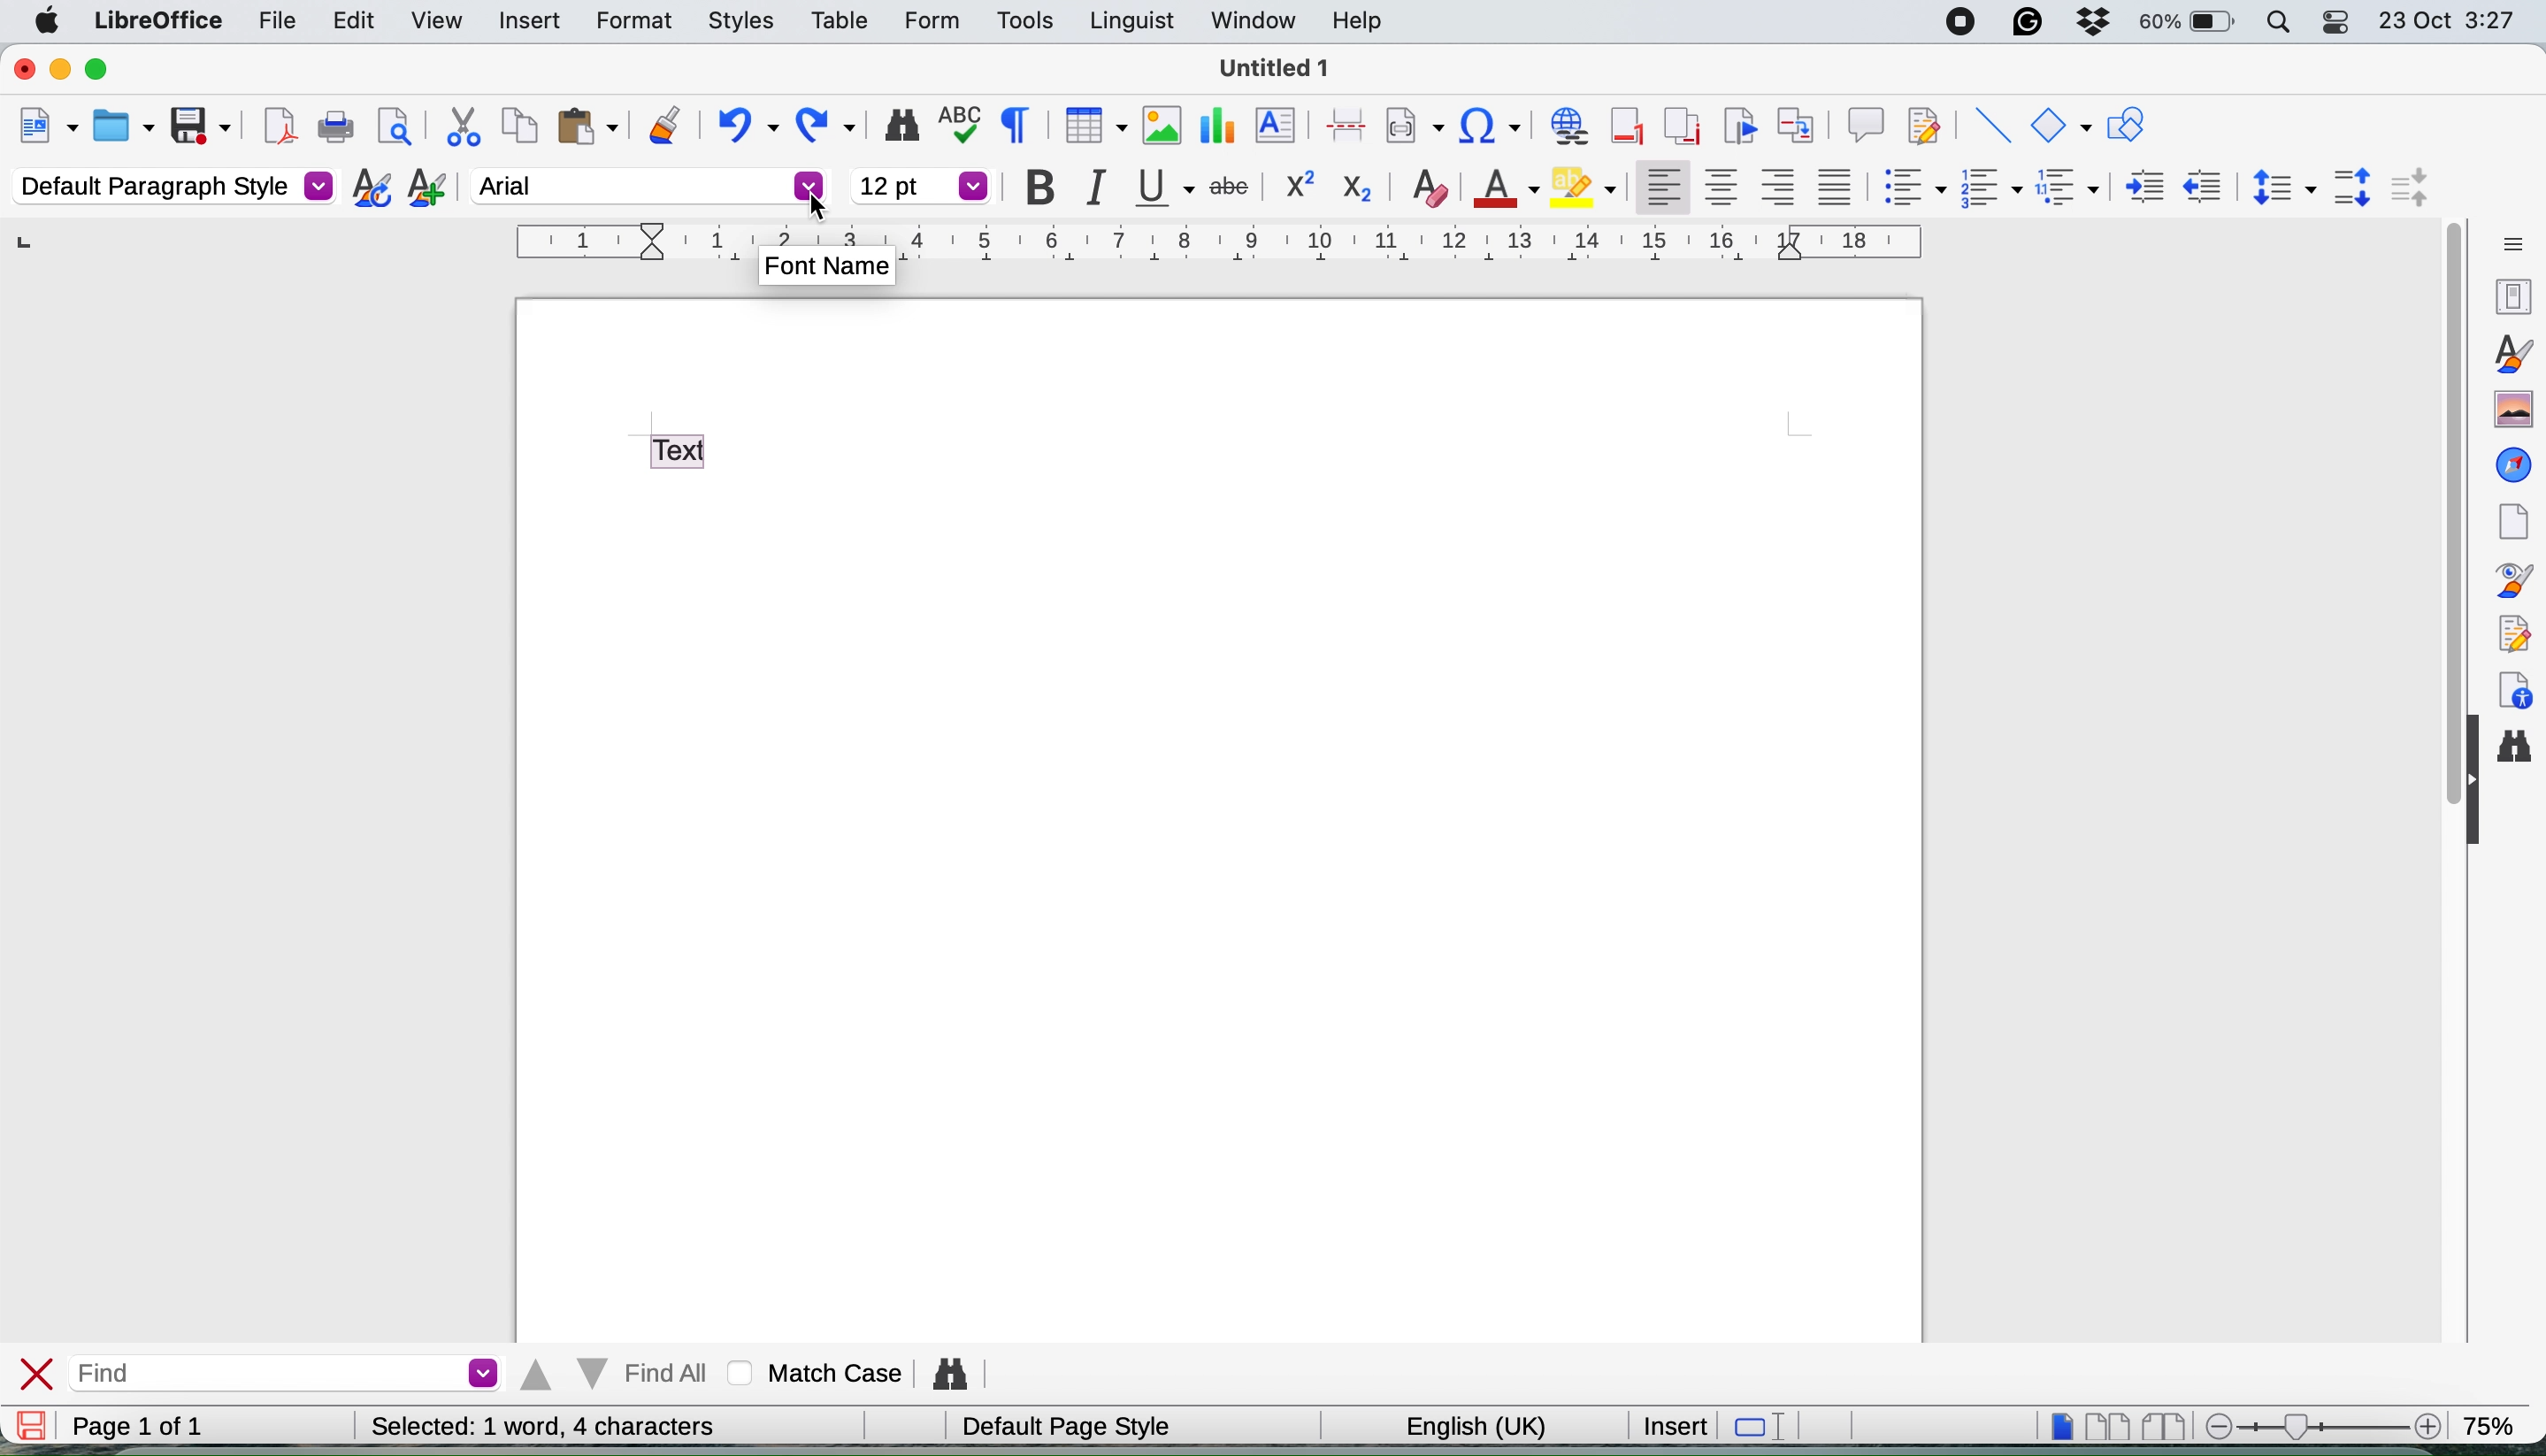 The image size is (2546, 1456). What do you see at coordinates (1658, 188) in the screenshot?
I see `align left` at bounding box center [1658, 188].